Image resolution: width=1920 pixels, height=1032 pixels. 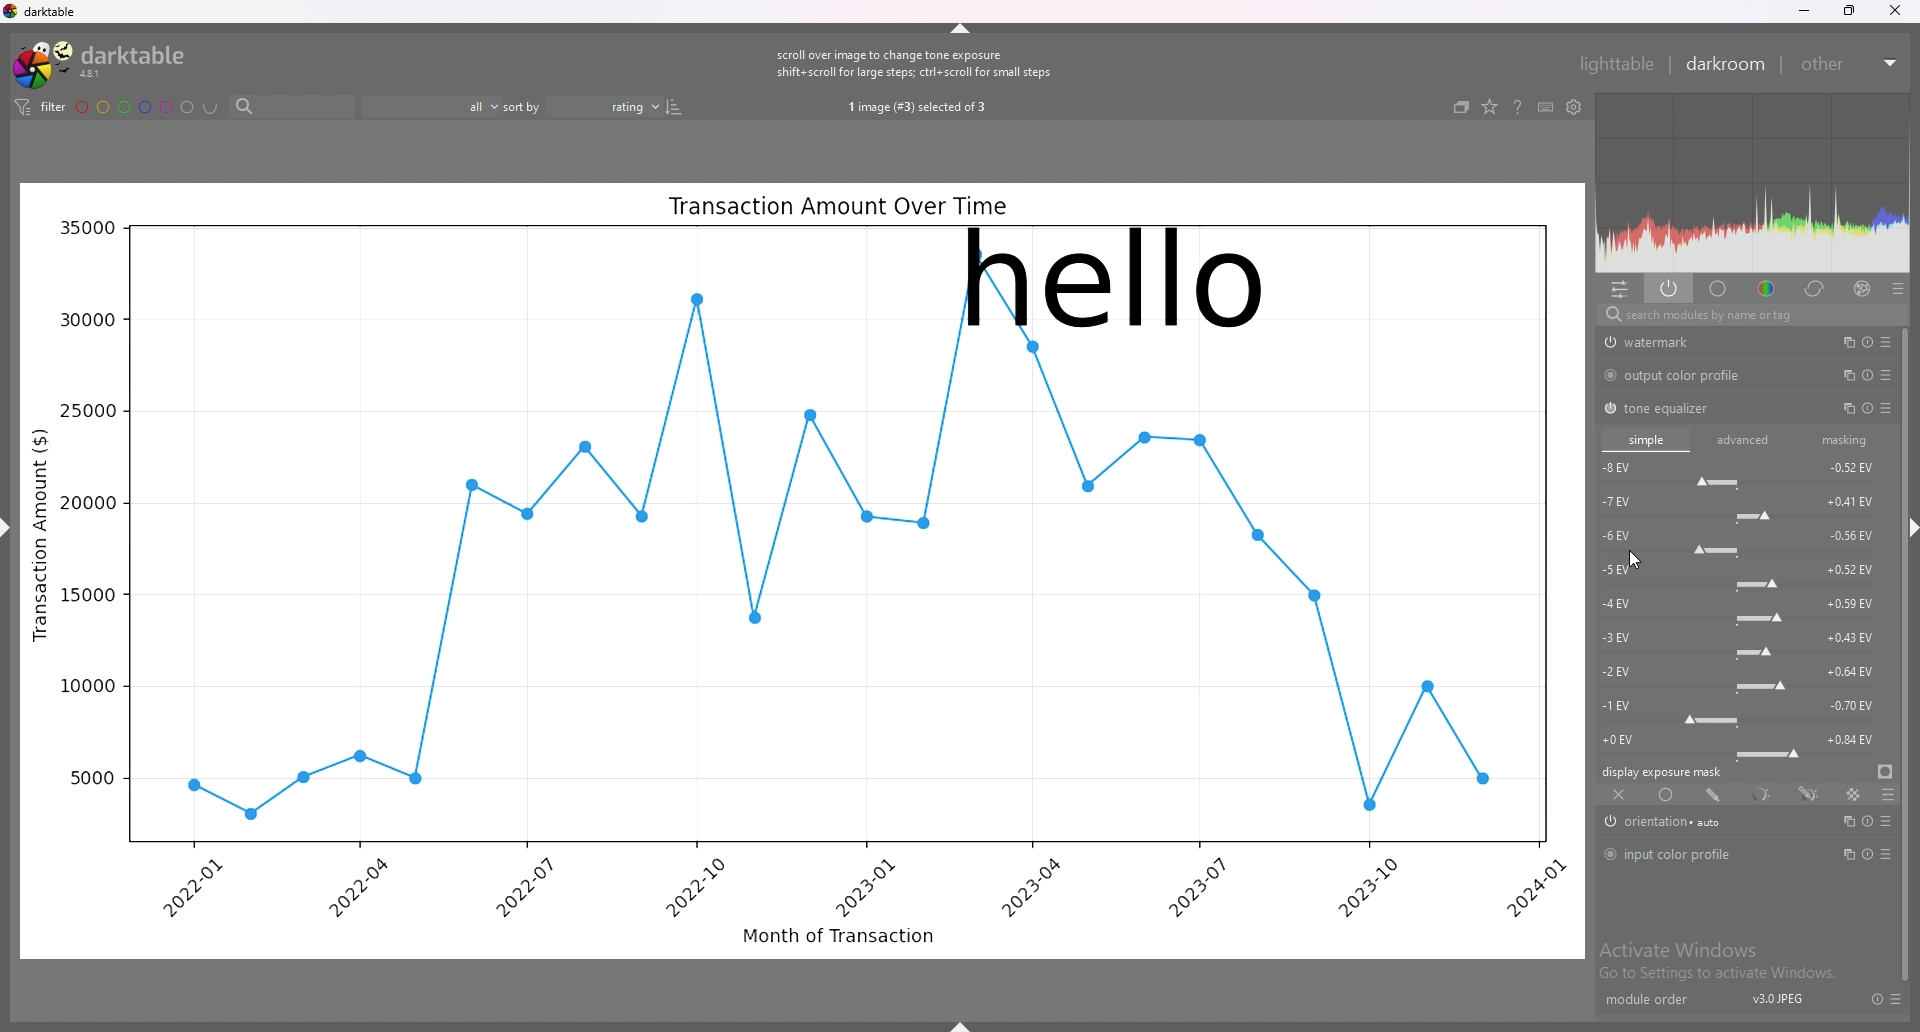 What do you see at coordinates (1886, 794) in the screenshot?
I see `blending options` at bounding box center [1886, 794].